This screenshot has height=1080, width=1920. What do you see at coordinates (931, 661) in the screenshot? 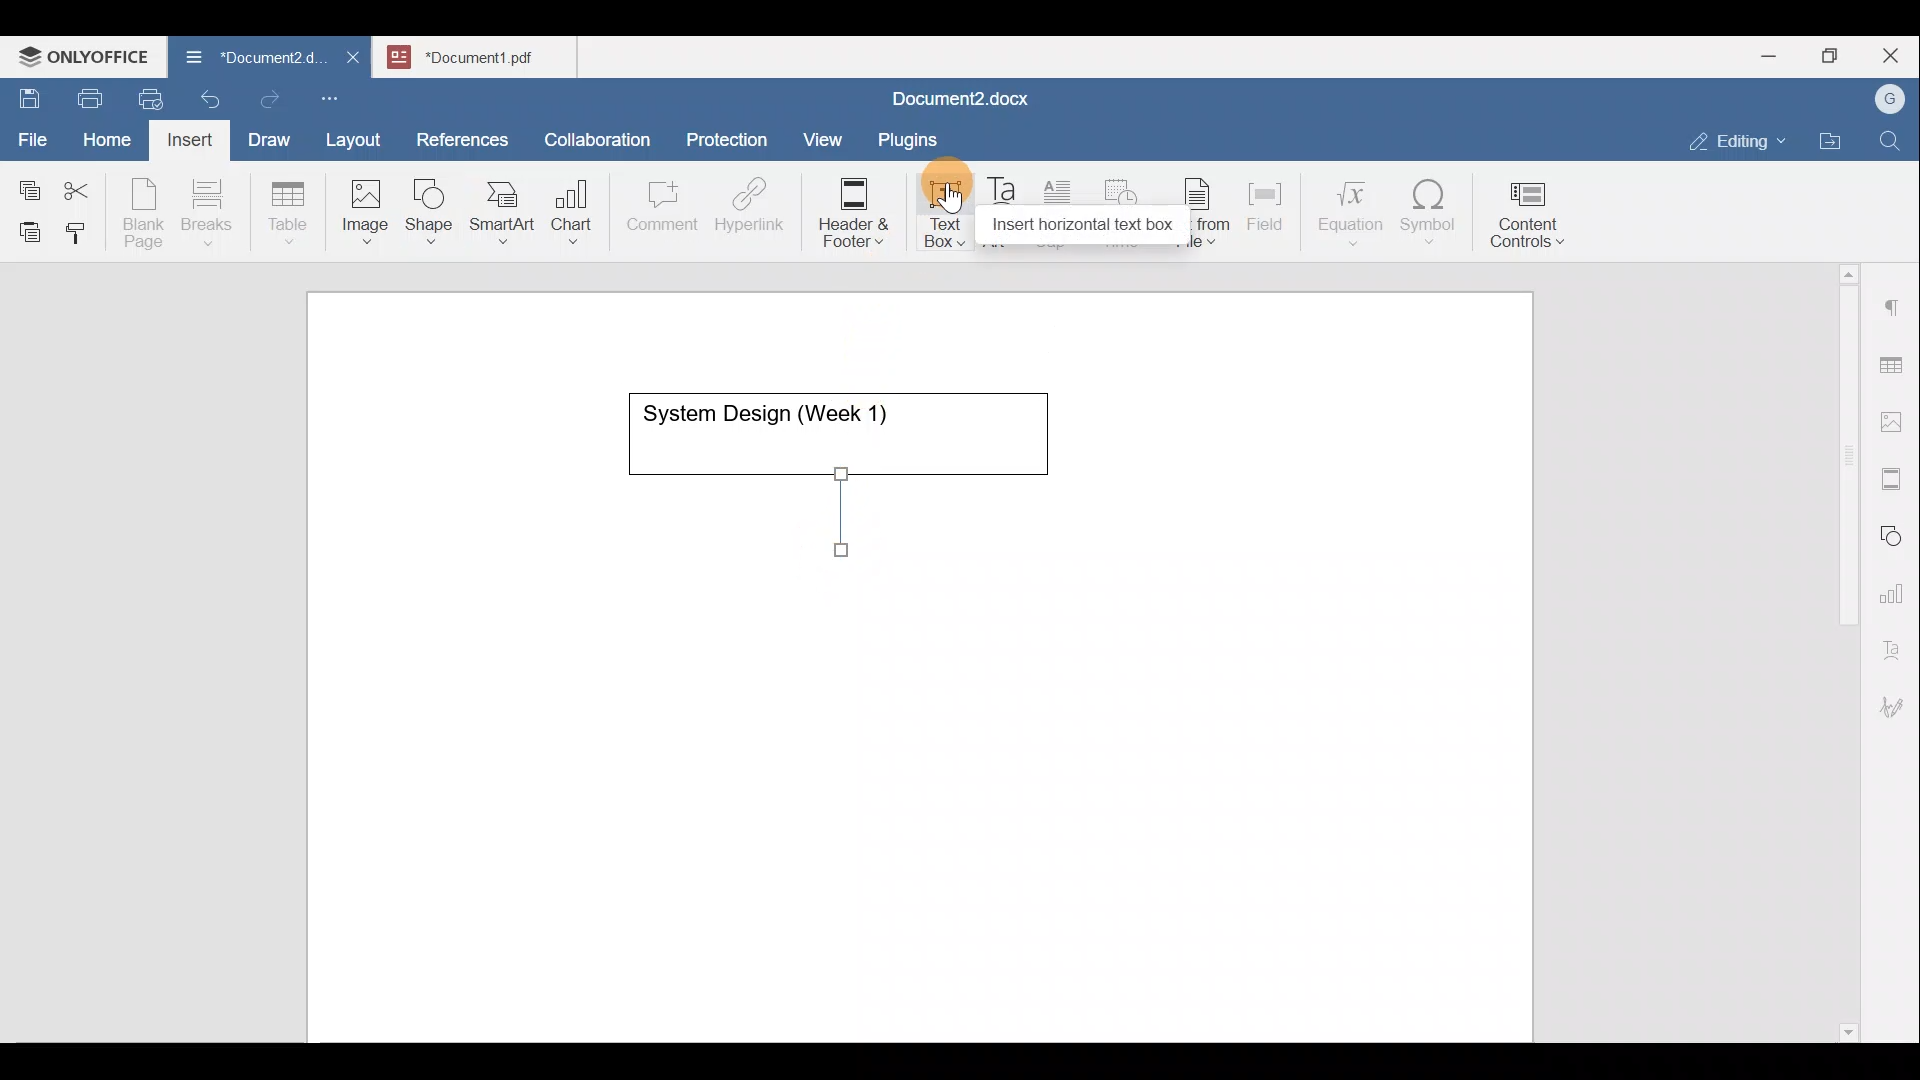
I see `Working area` at bounding box center [931, 661].